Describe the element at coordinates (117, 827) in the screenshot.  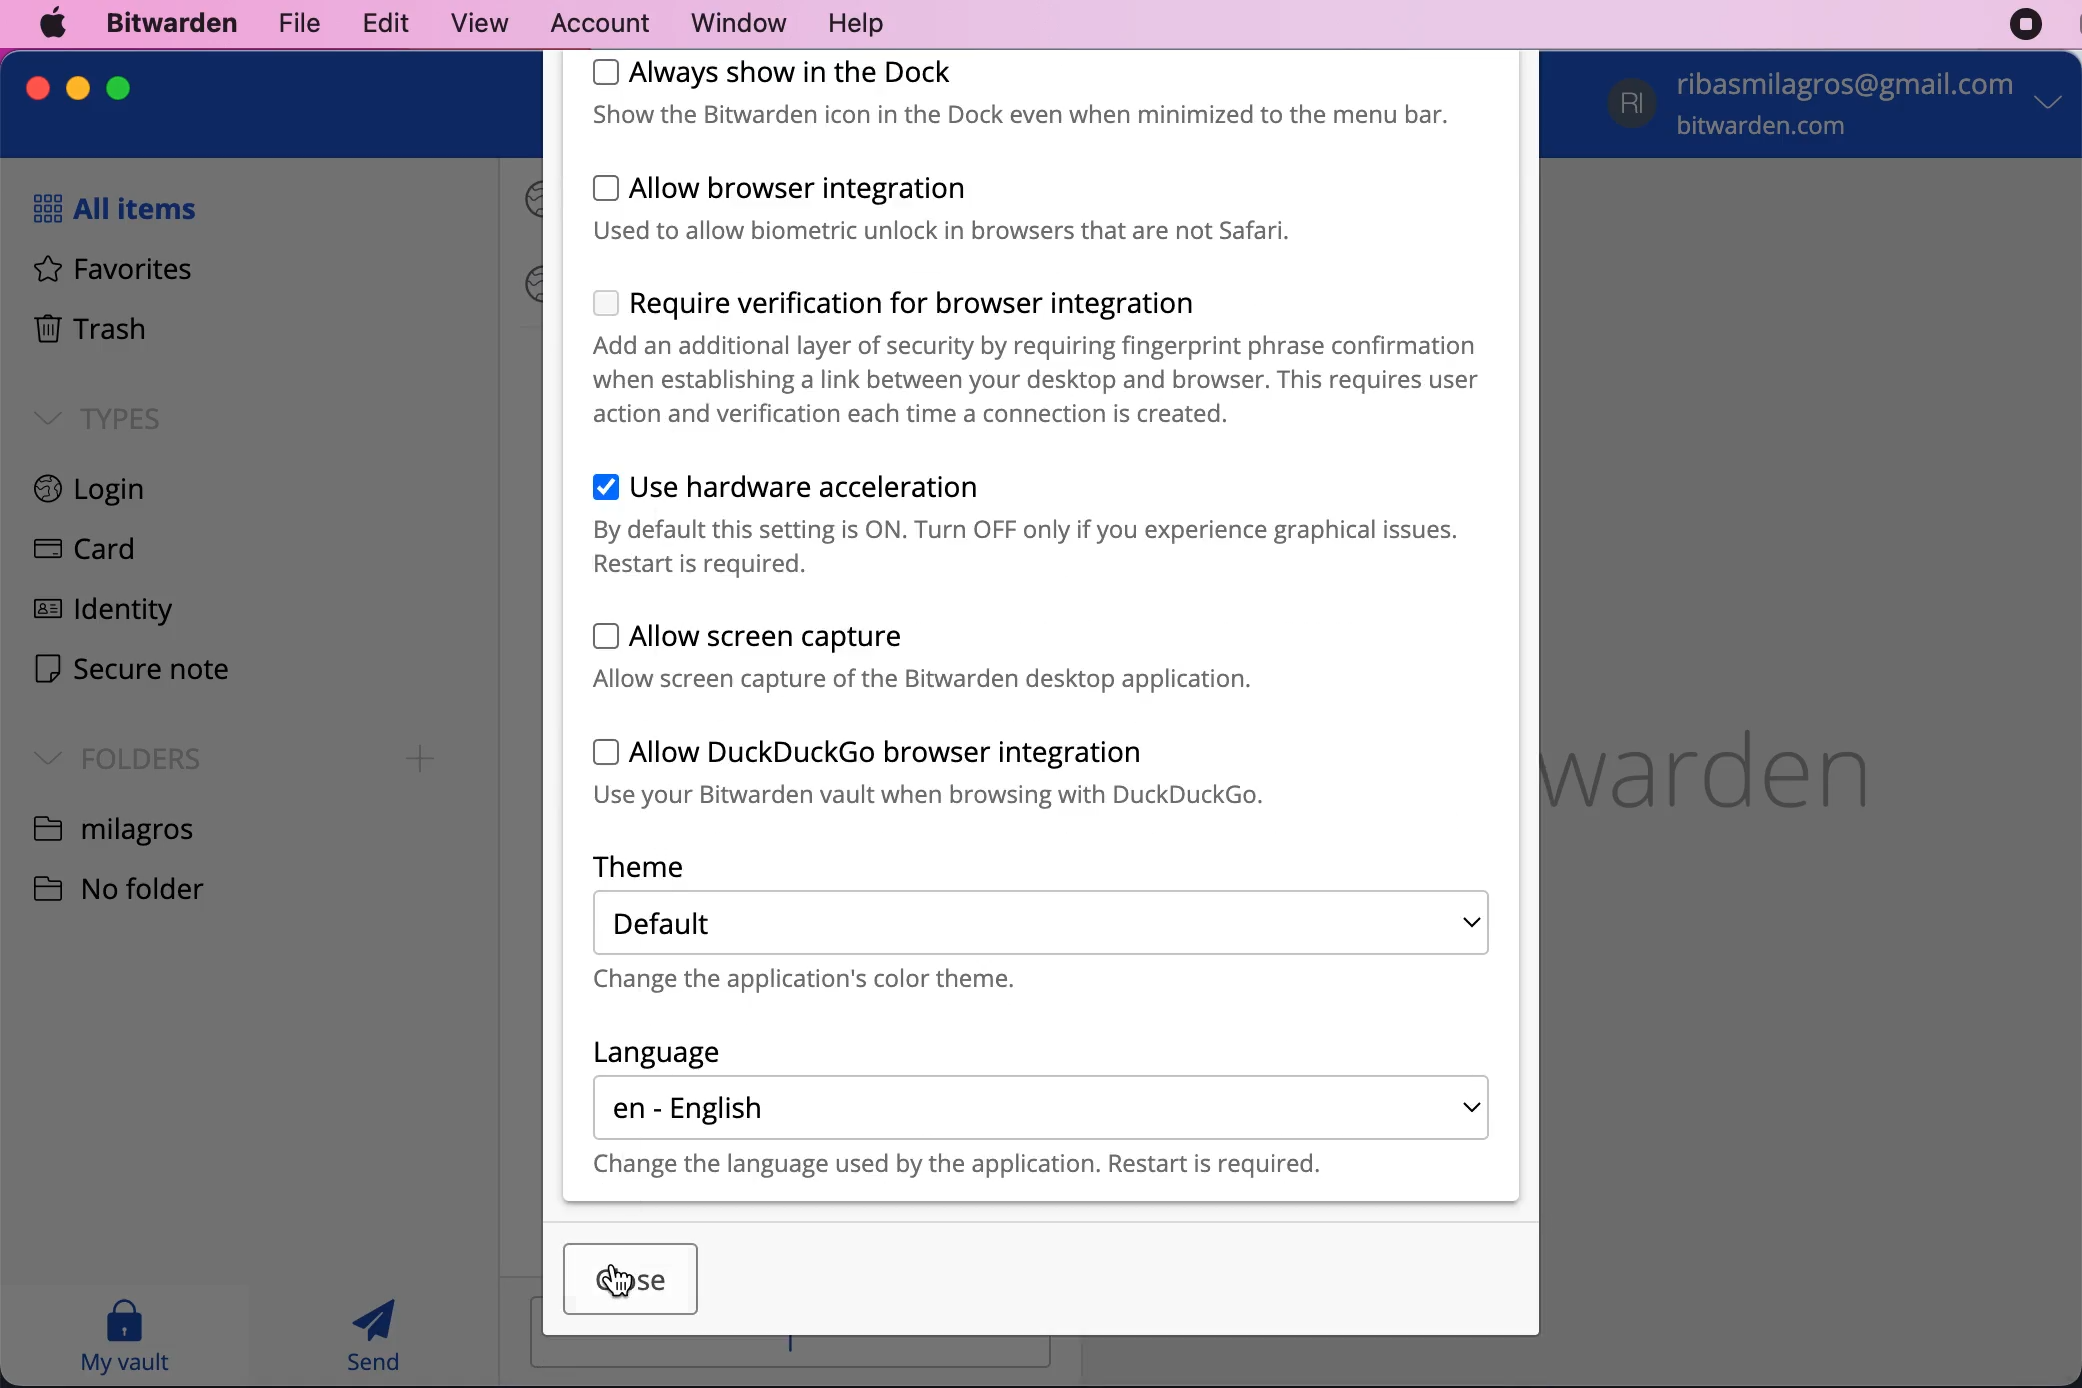
I see `folder name` at that location.